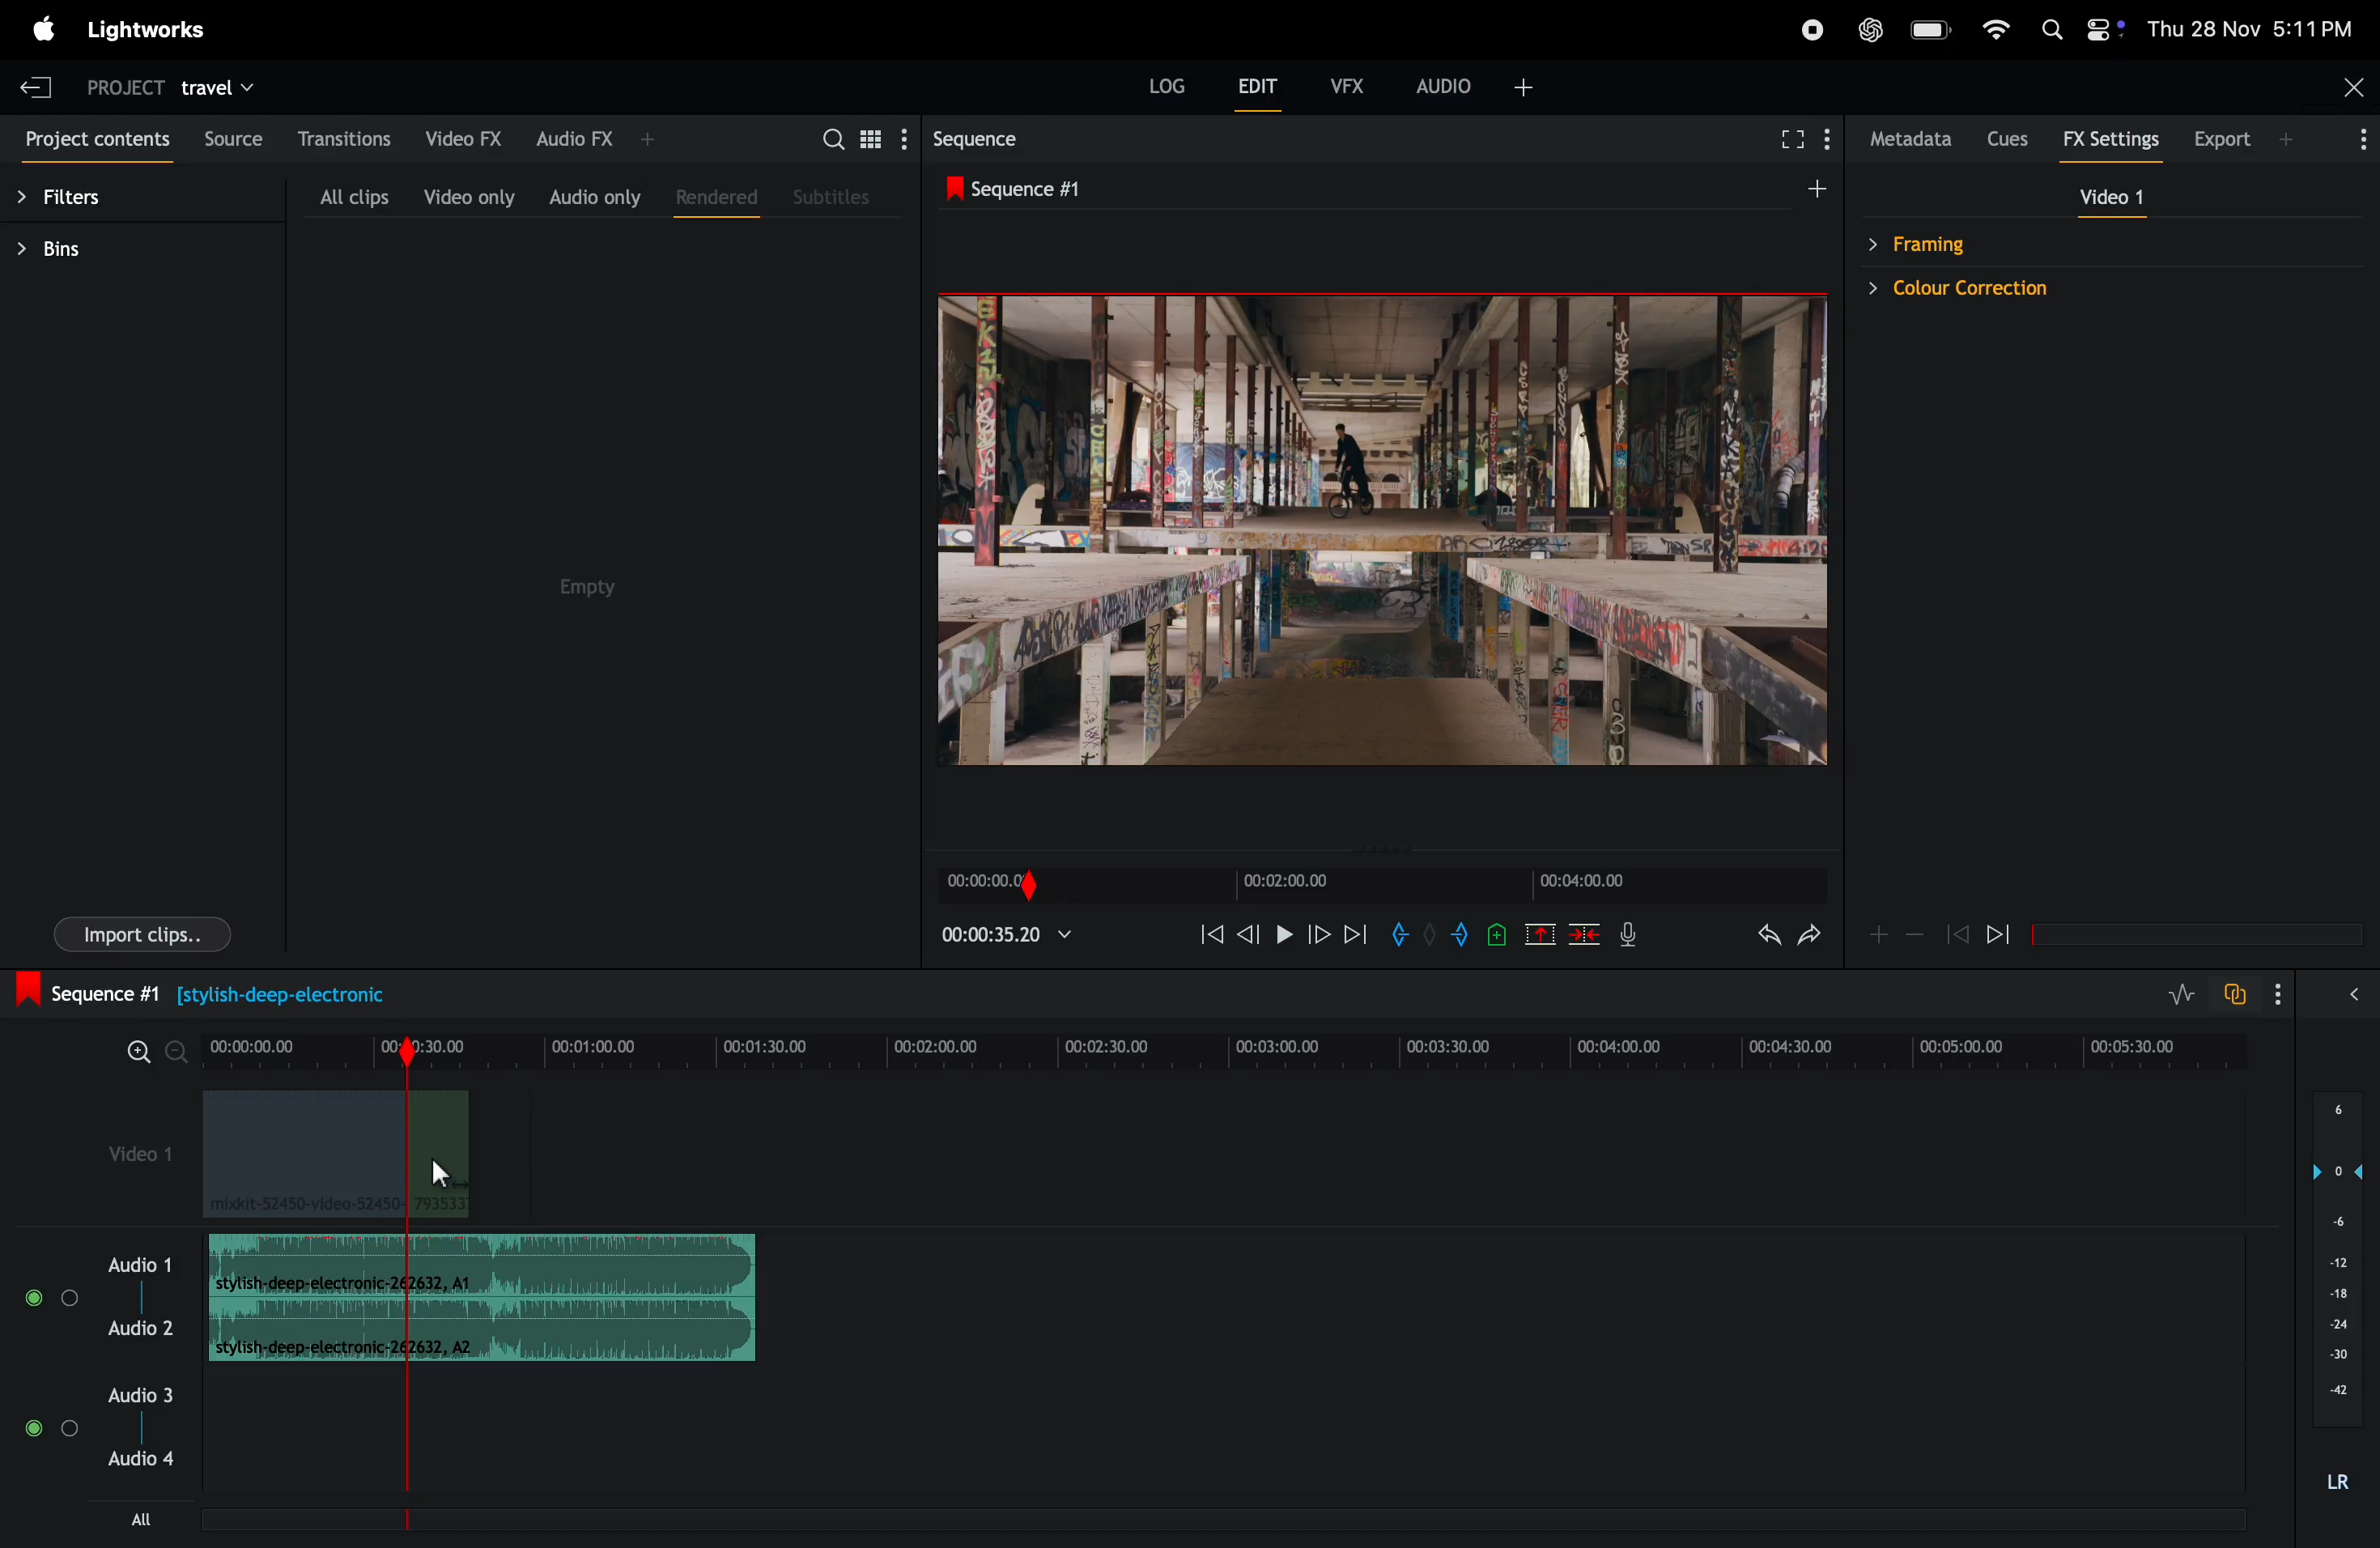  What do you see at coordinates (2236, 995) in the screenshot?
I see `toggle auto sync` at bounding box center [2236, 995].